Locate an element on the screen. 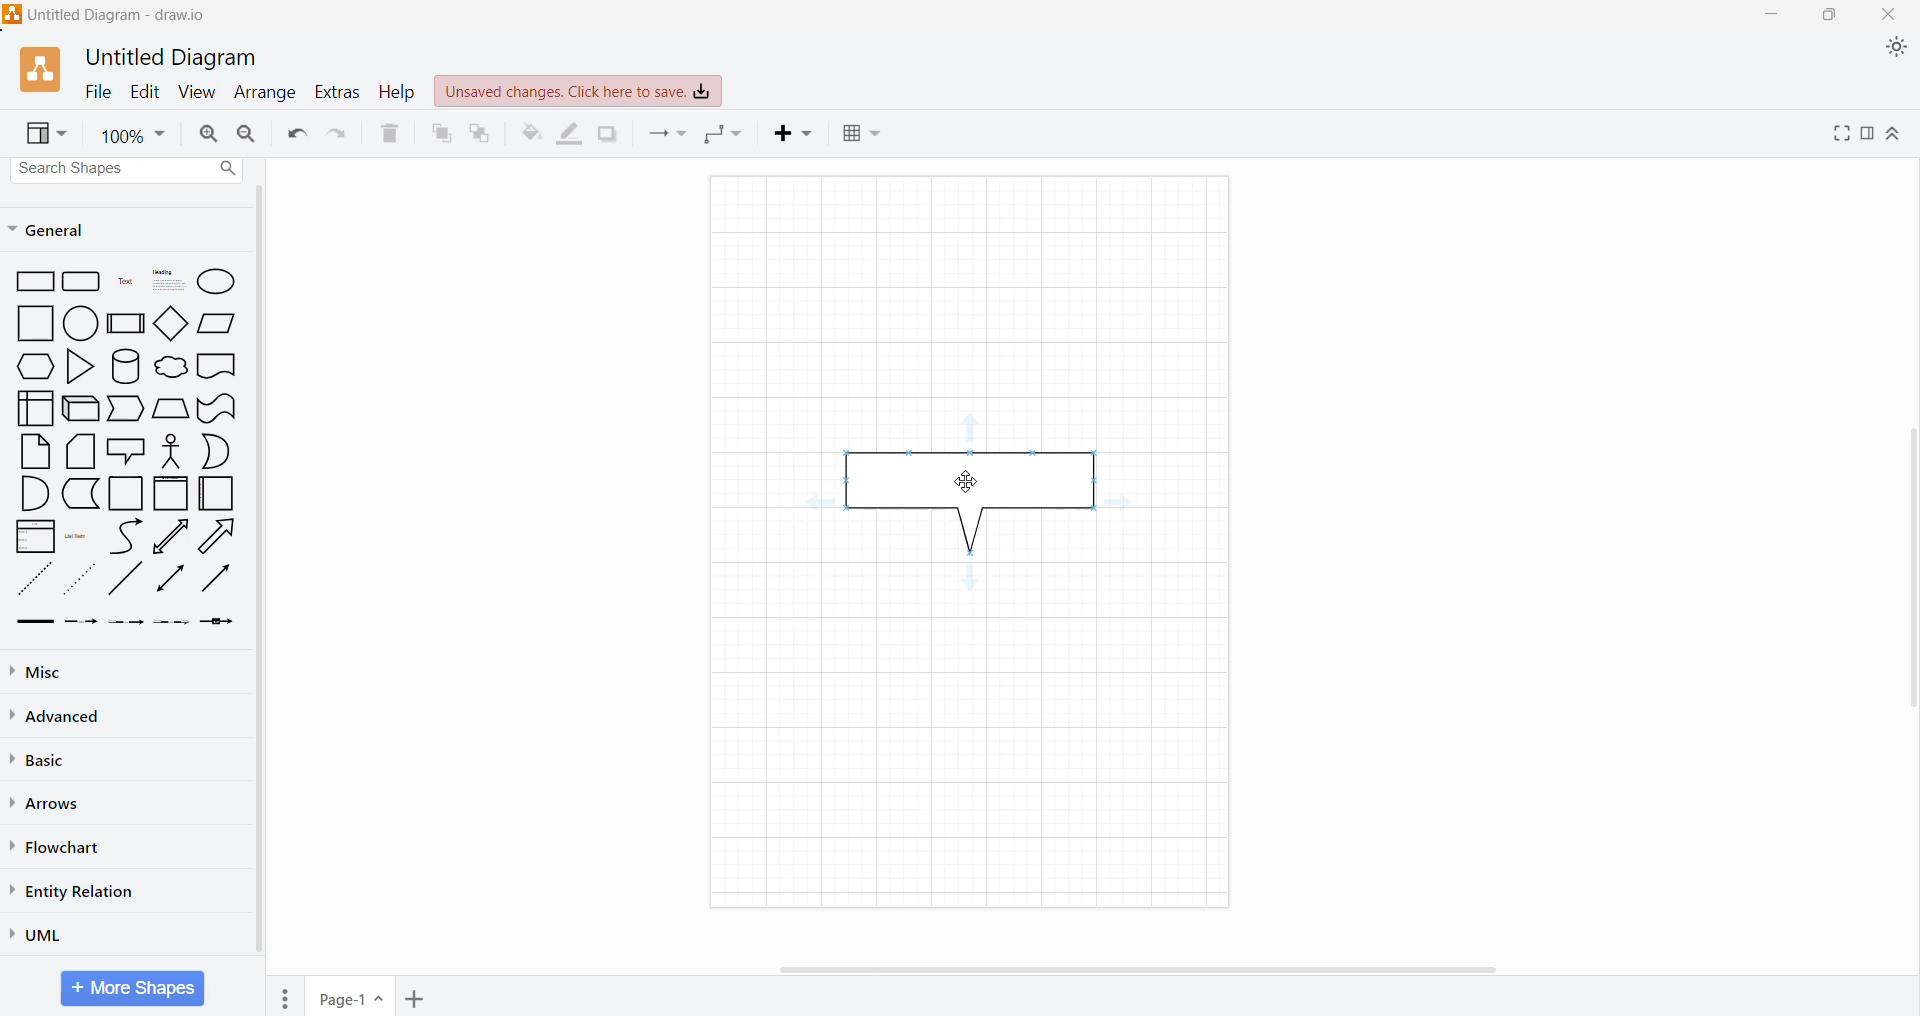 The width and height of the screenshot is (1920, 1016). Right Diagonal Arrow is located at coordinates (220, 535).